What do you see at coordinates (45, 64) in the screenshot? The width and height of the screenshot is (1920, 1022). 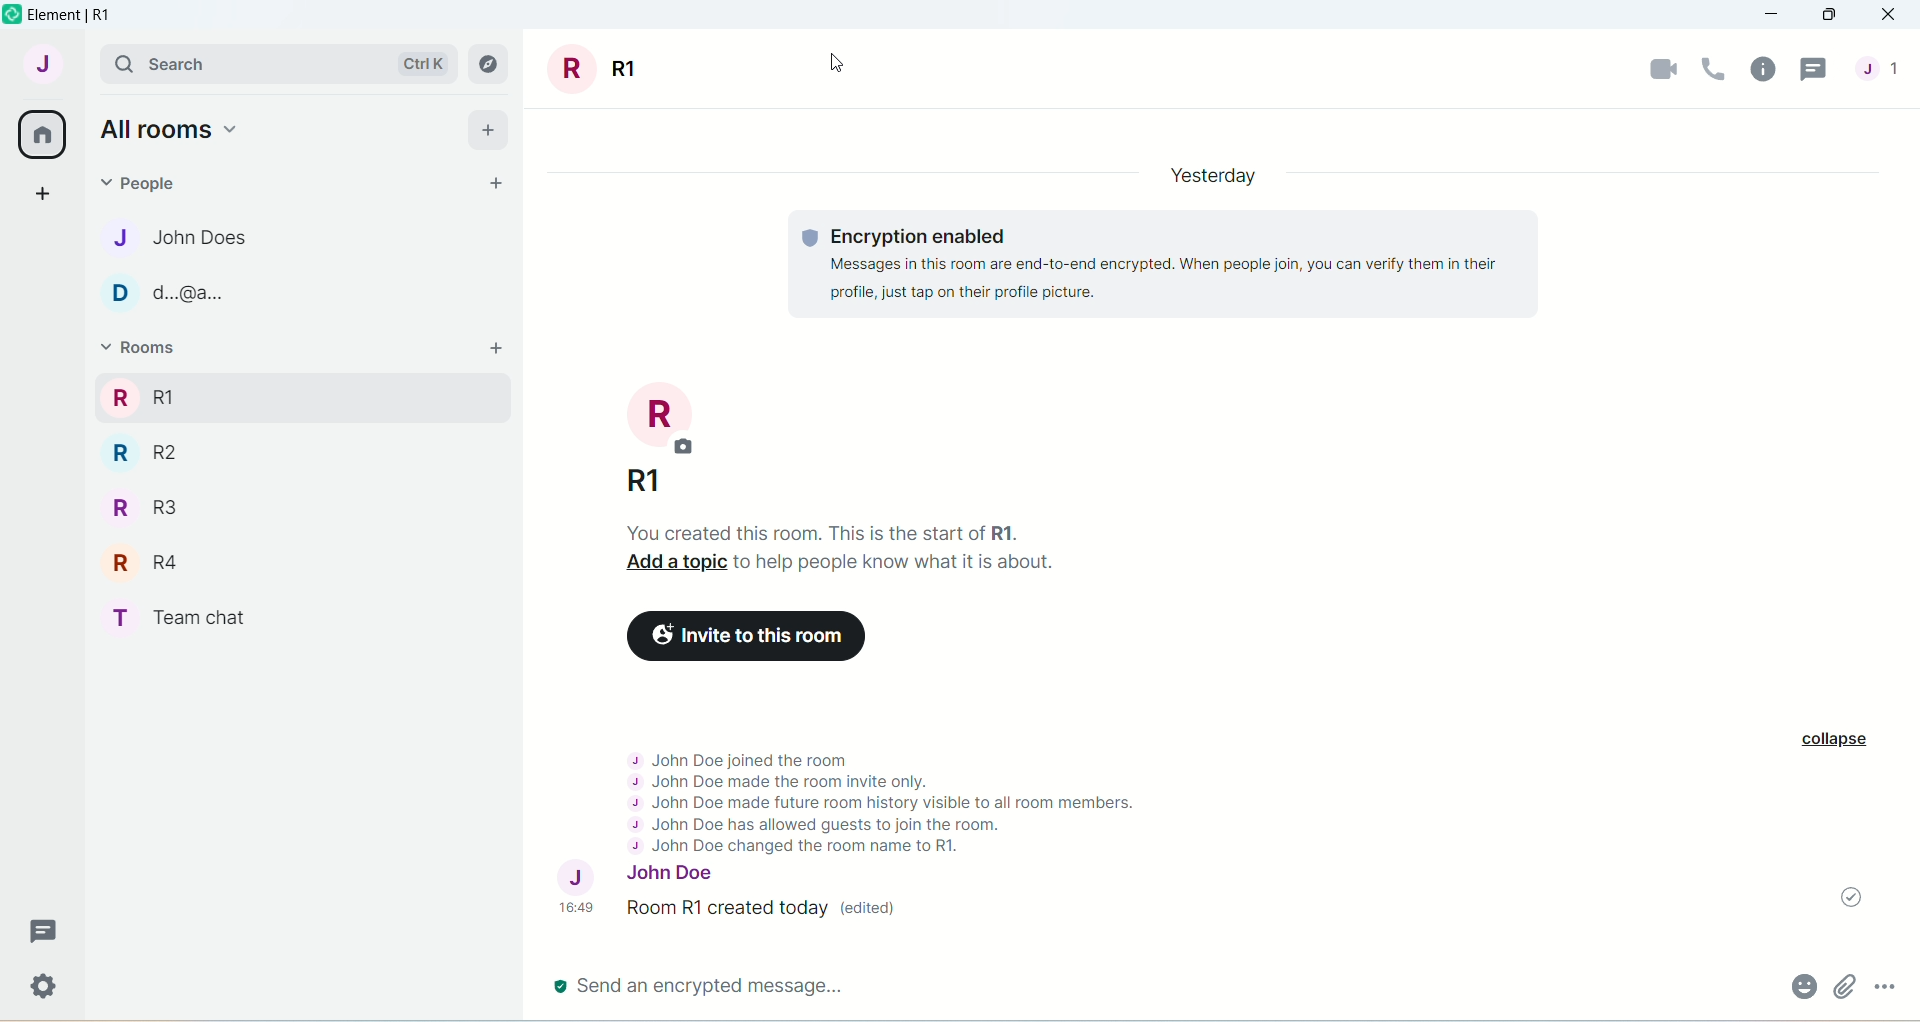 I see `account` at bounding box center [45, 64].